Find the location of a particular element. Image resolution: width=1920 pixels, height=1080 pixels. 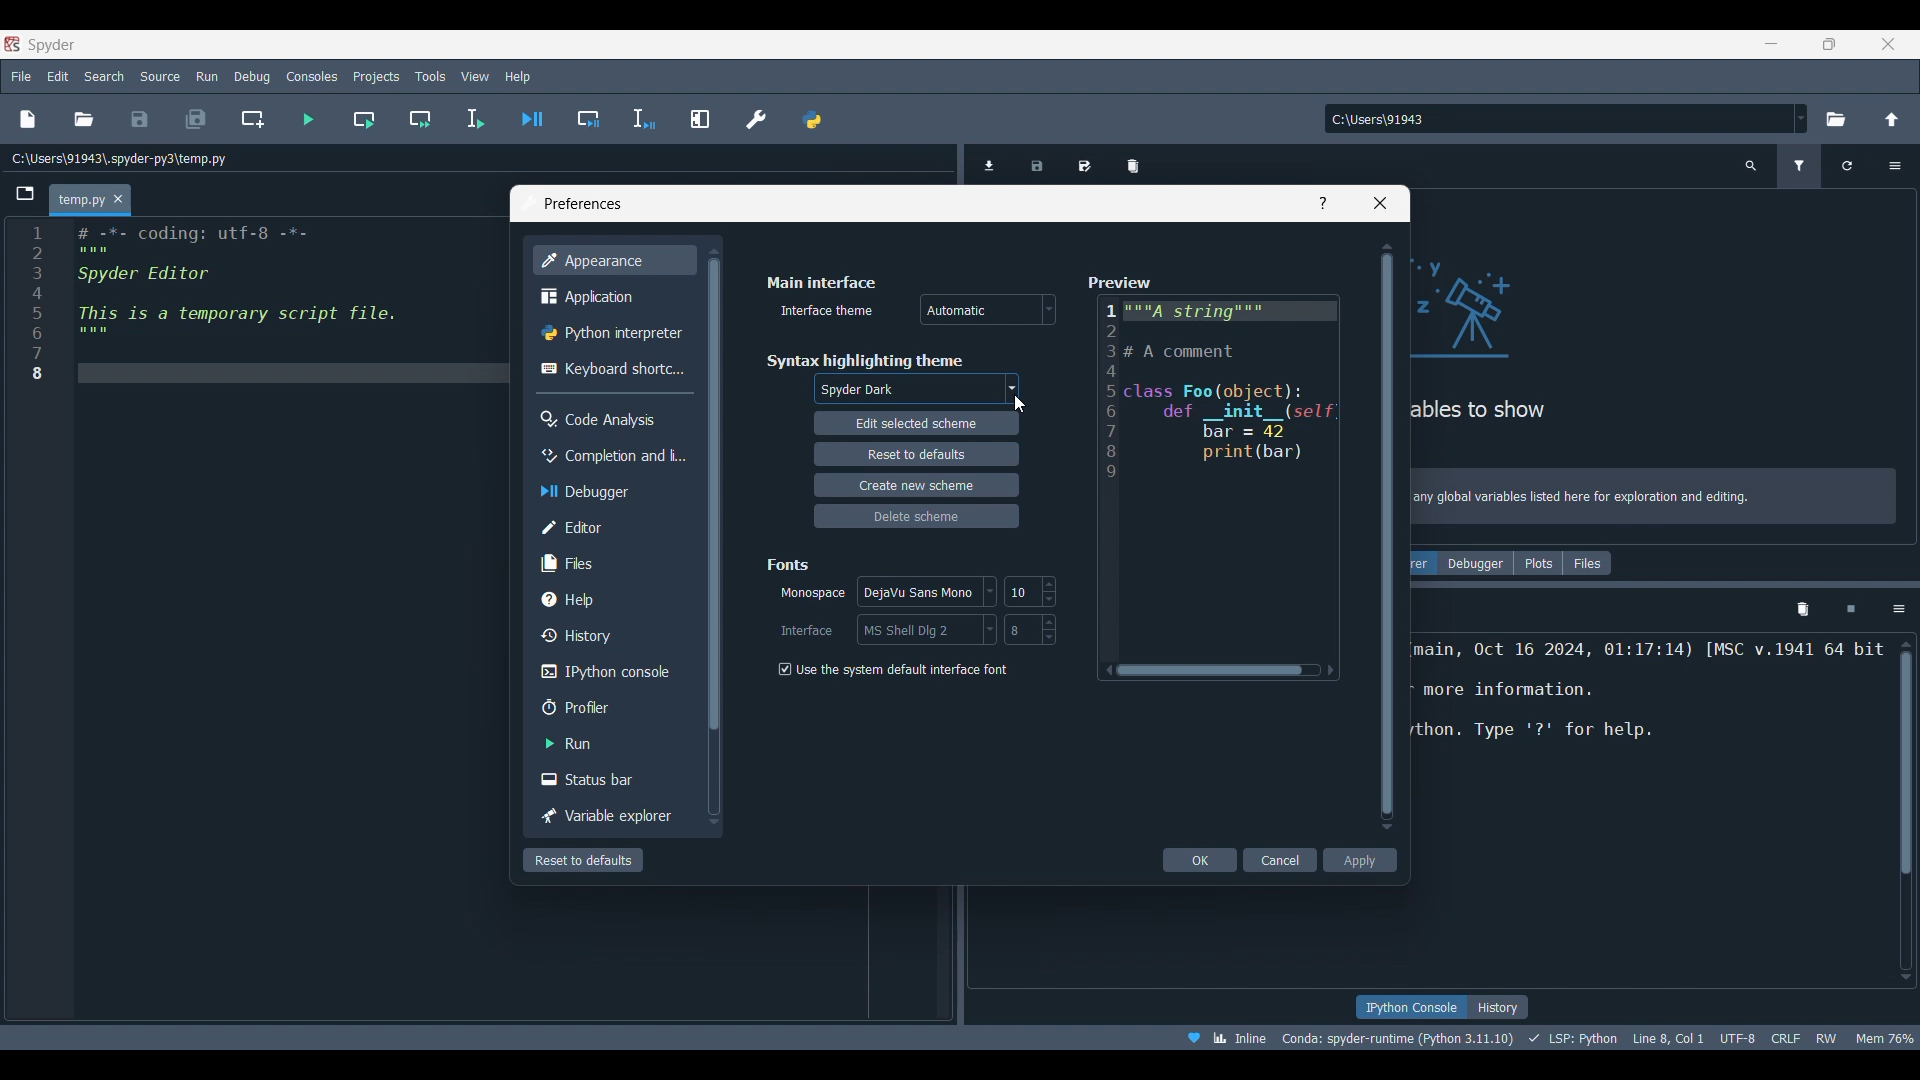

Browse a working directory is located at coordinates (1836, 119).